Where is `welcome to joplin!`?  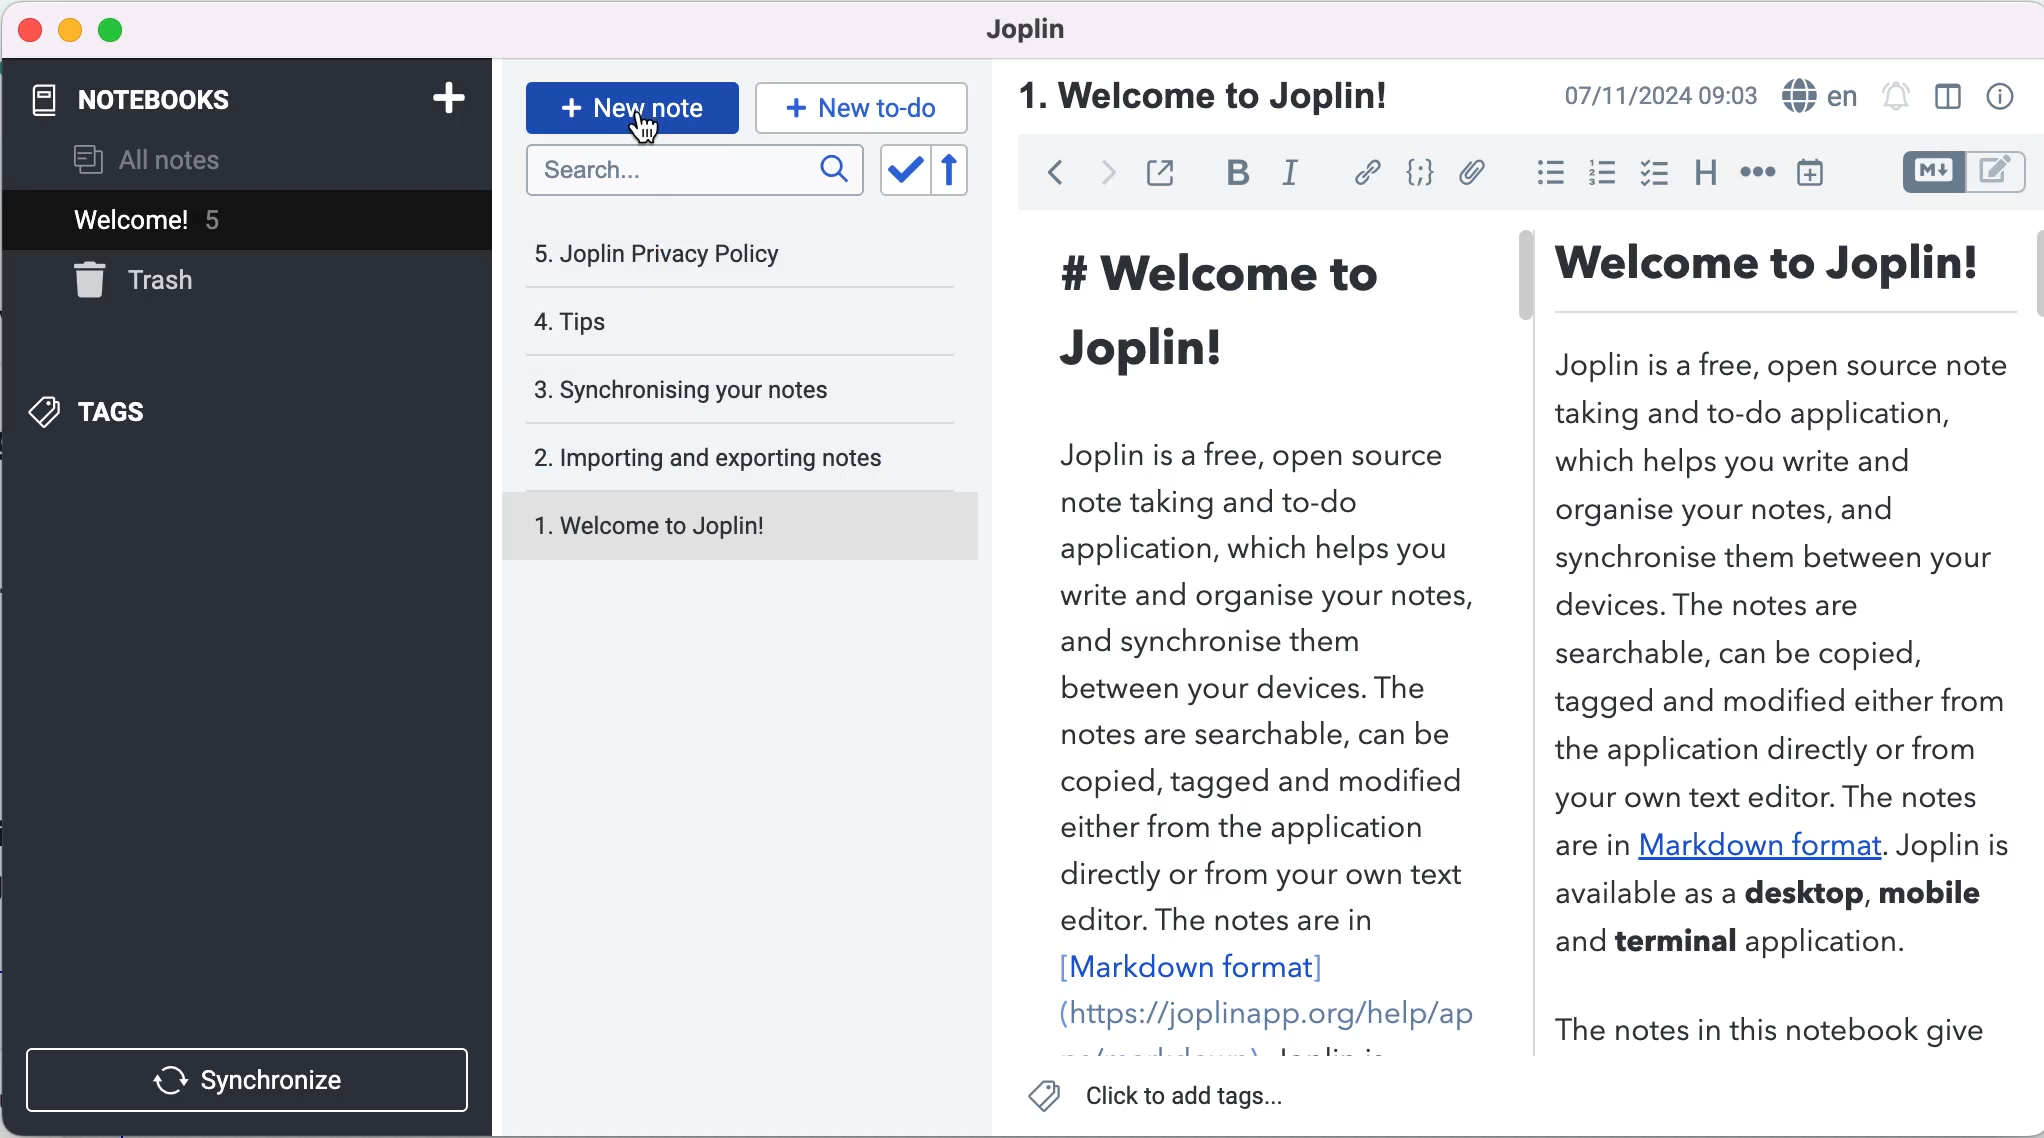
welcome to joplin! is located at coordinates (727, 524).